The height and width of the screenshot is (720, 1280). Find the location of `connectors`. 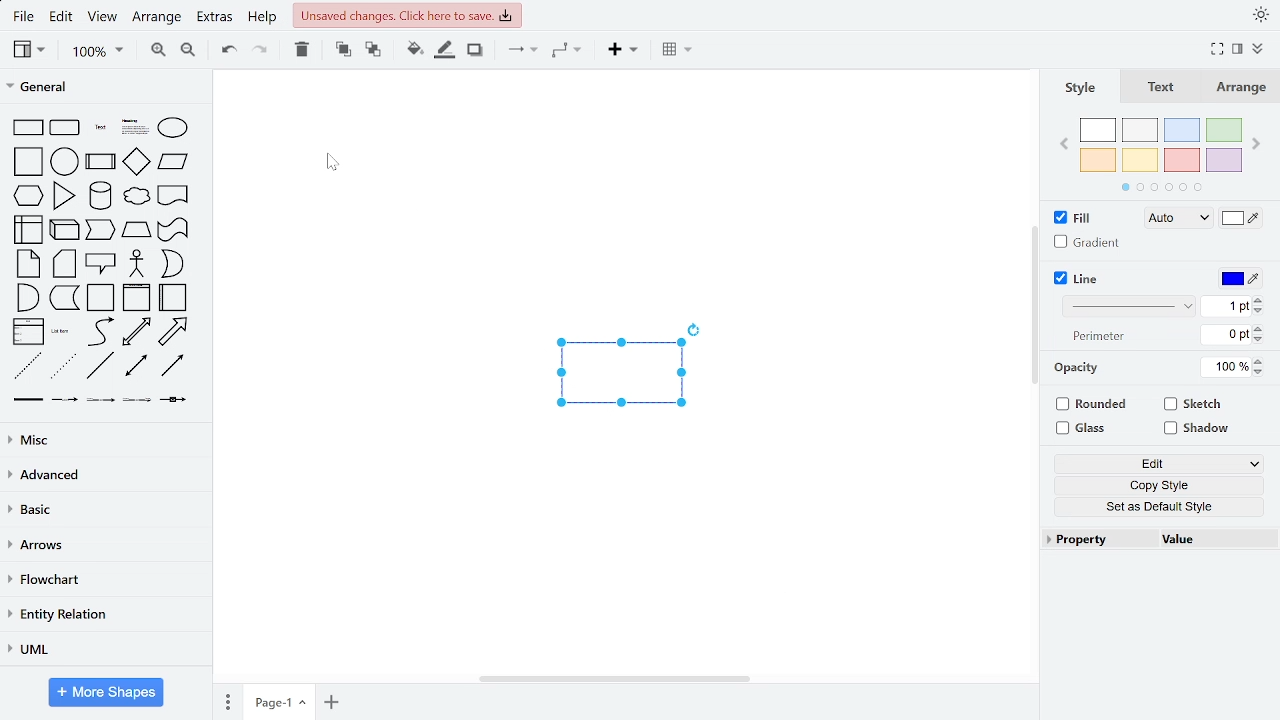

connectors is located at coordinates (518, 51).